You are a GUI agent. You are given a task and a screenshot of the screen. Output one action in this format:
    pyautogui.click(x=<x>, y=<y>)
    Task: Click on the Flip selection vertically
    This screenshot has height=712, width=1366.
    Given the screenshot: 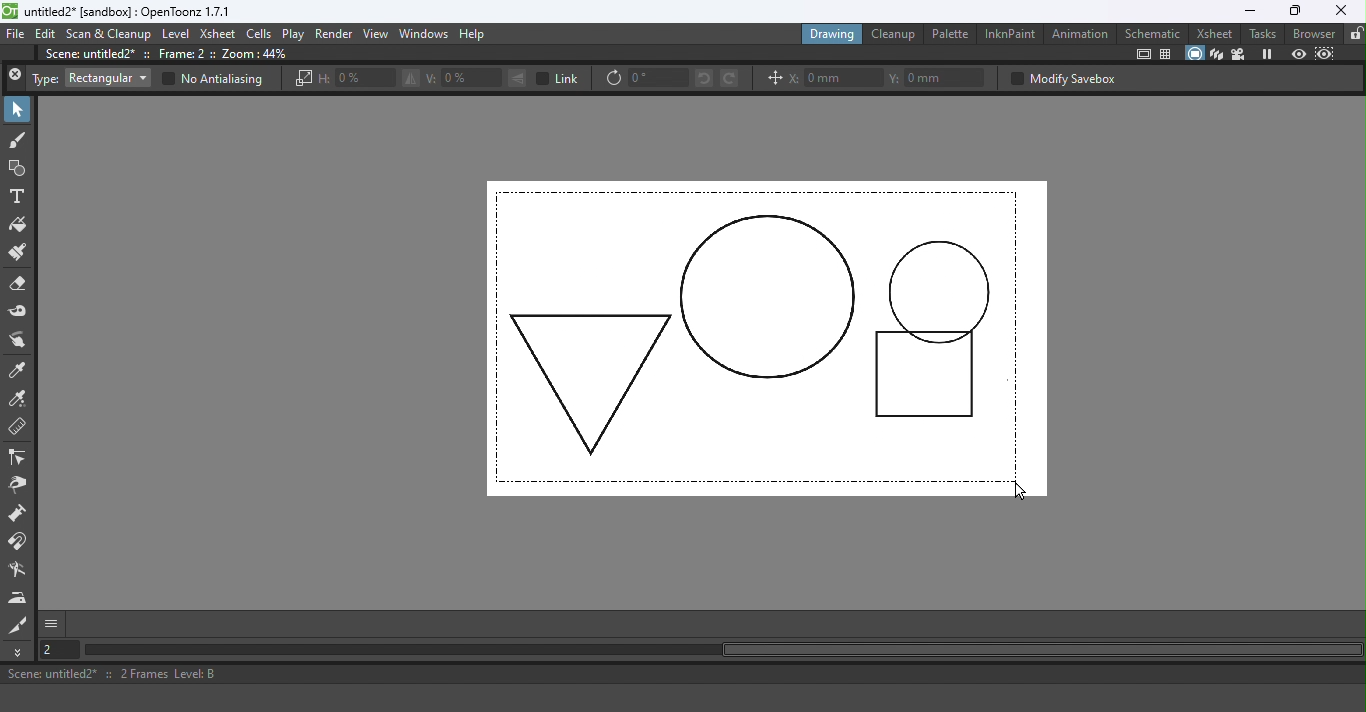 What is the action you would take?
    pyautogui.click(x=518, y=78)
    